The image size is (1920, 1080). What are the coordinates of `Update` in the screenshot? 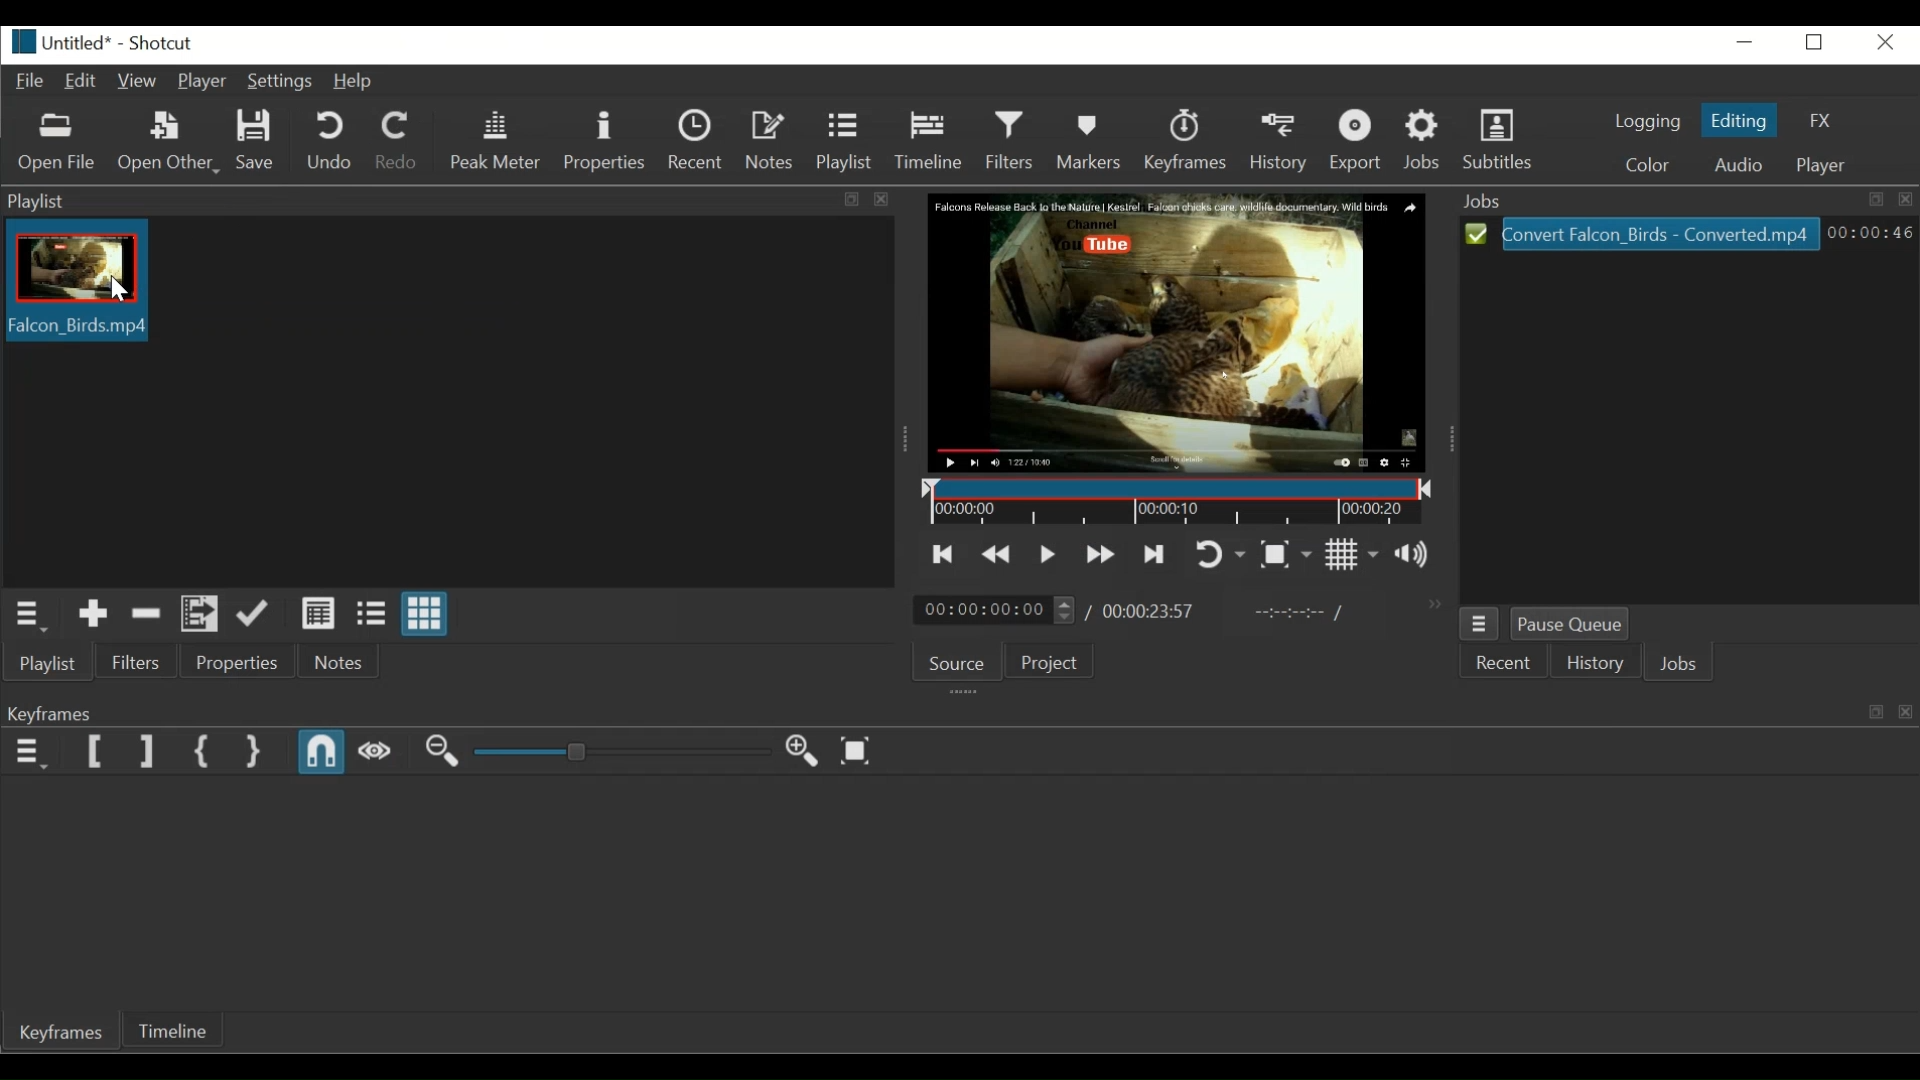 It's located at (254, 618).